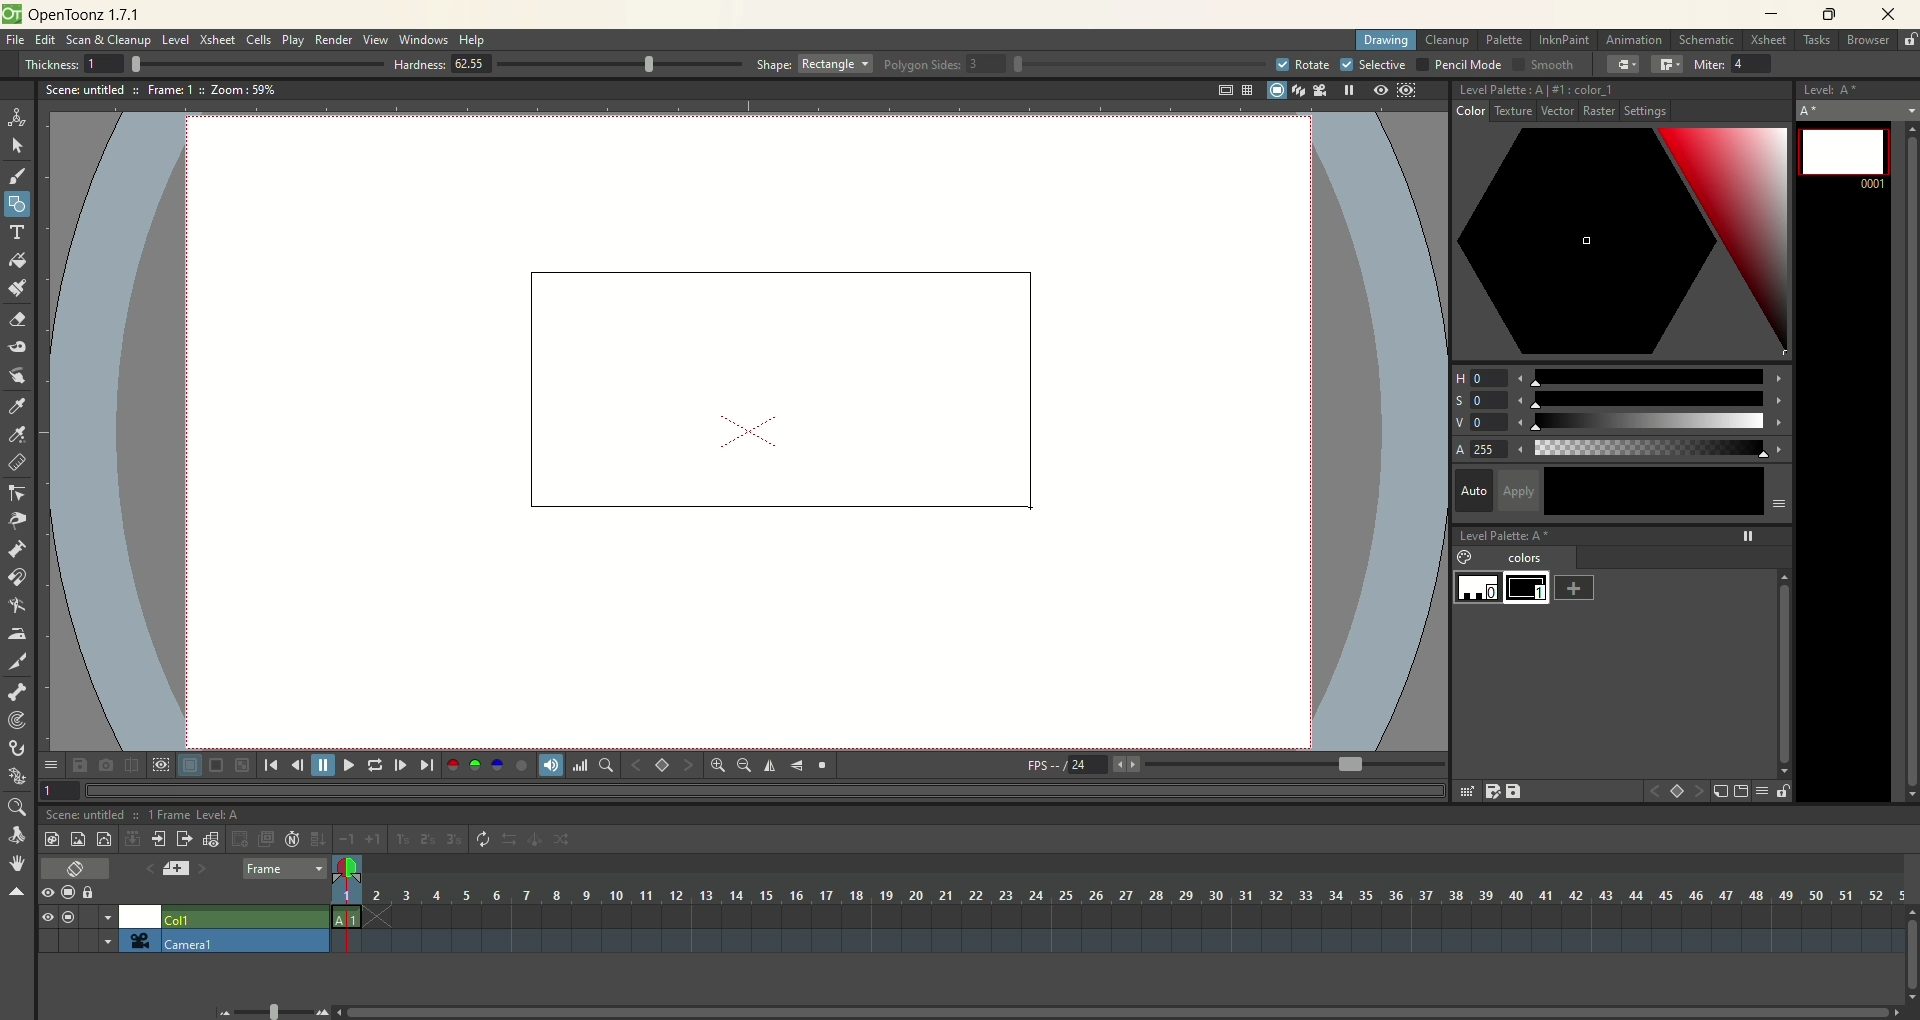 The image size is (1920, 1020). I want to click on last frame, so click(429, 765).